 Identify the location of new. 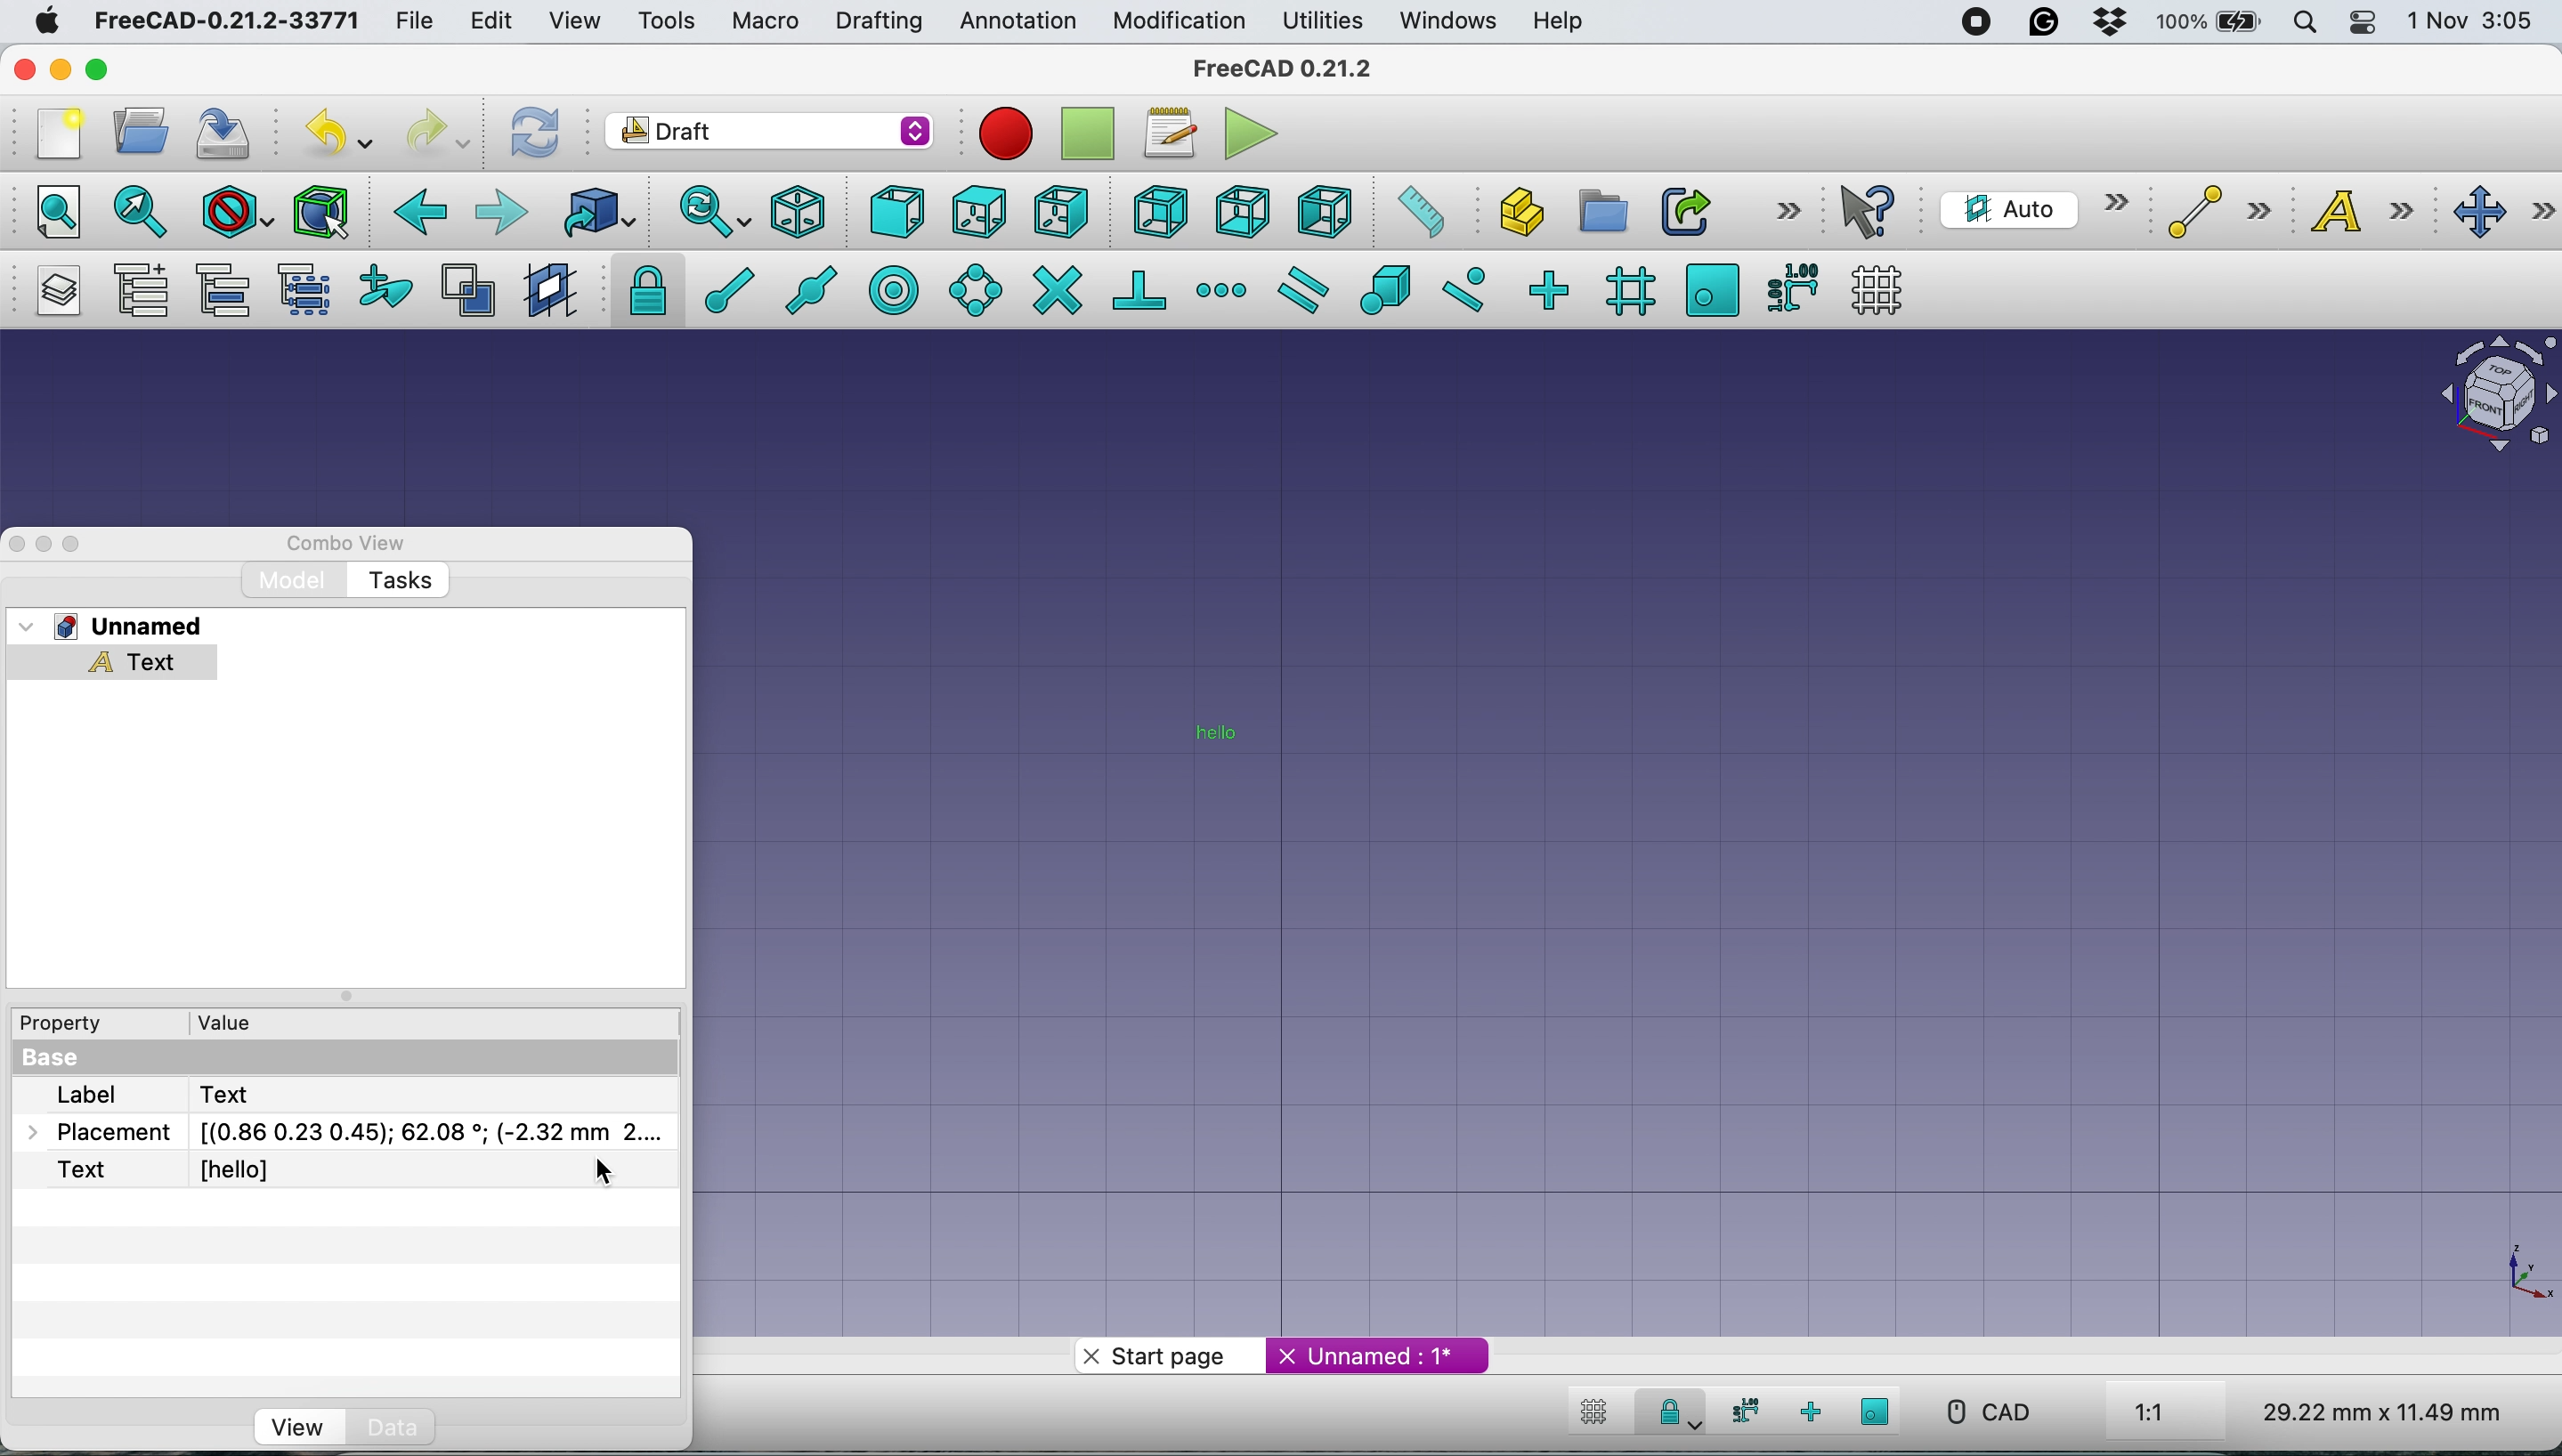
(60, 137).